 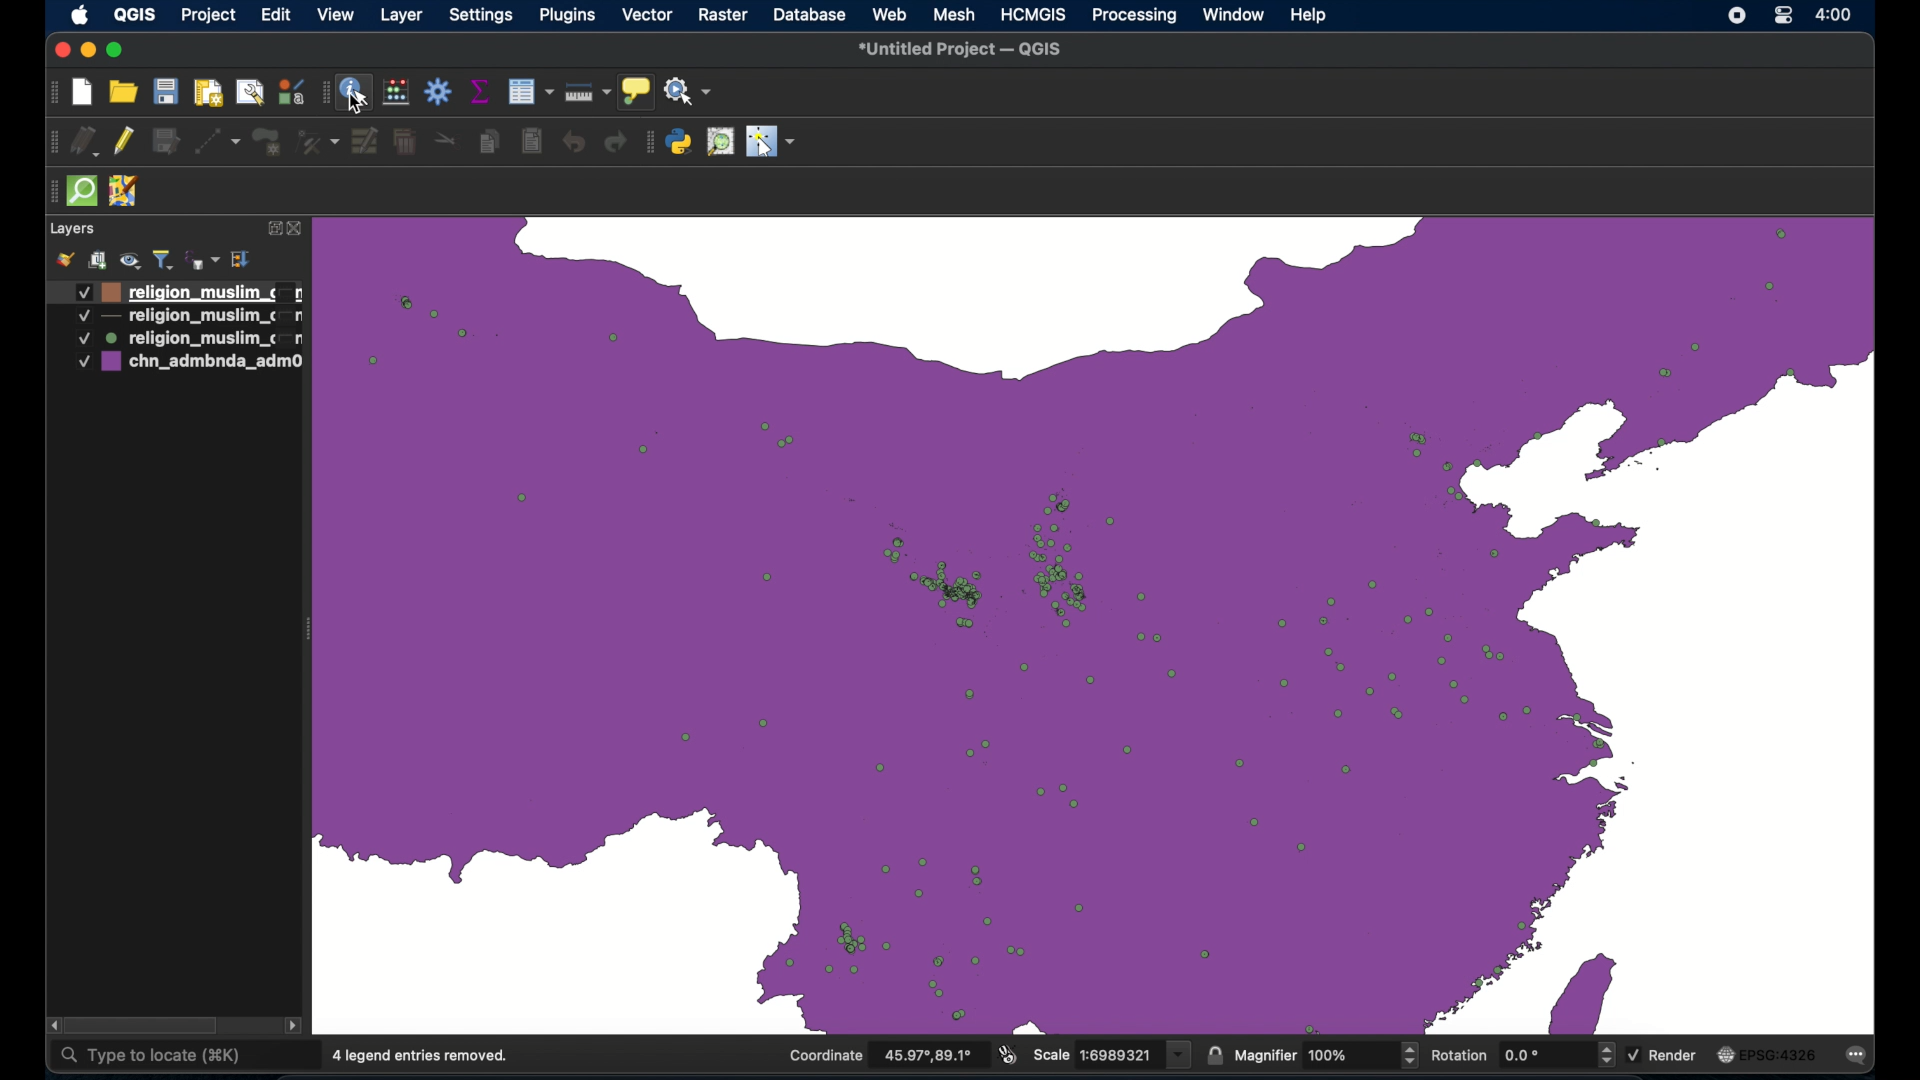 I want to click on print layout, so click(x=205, y=91).